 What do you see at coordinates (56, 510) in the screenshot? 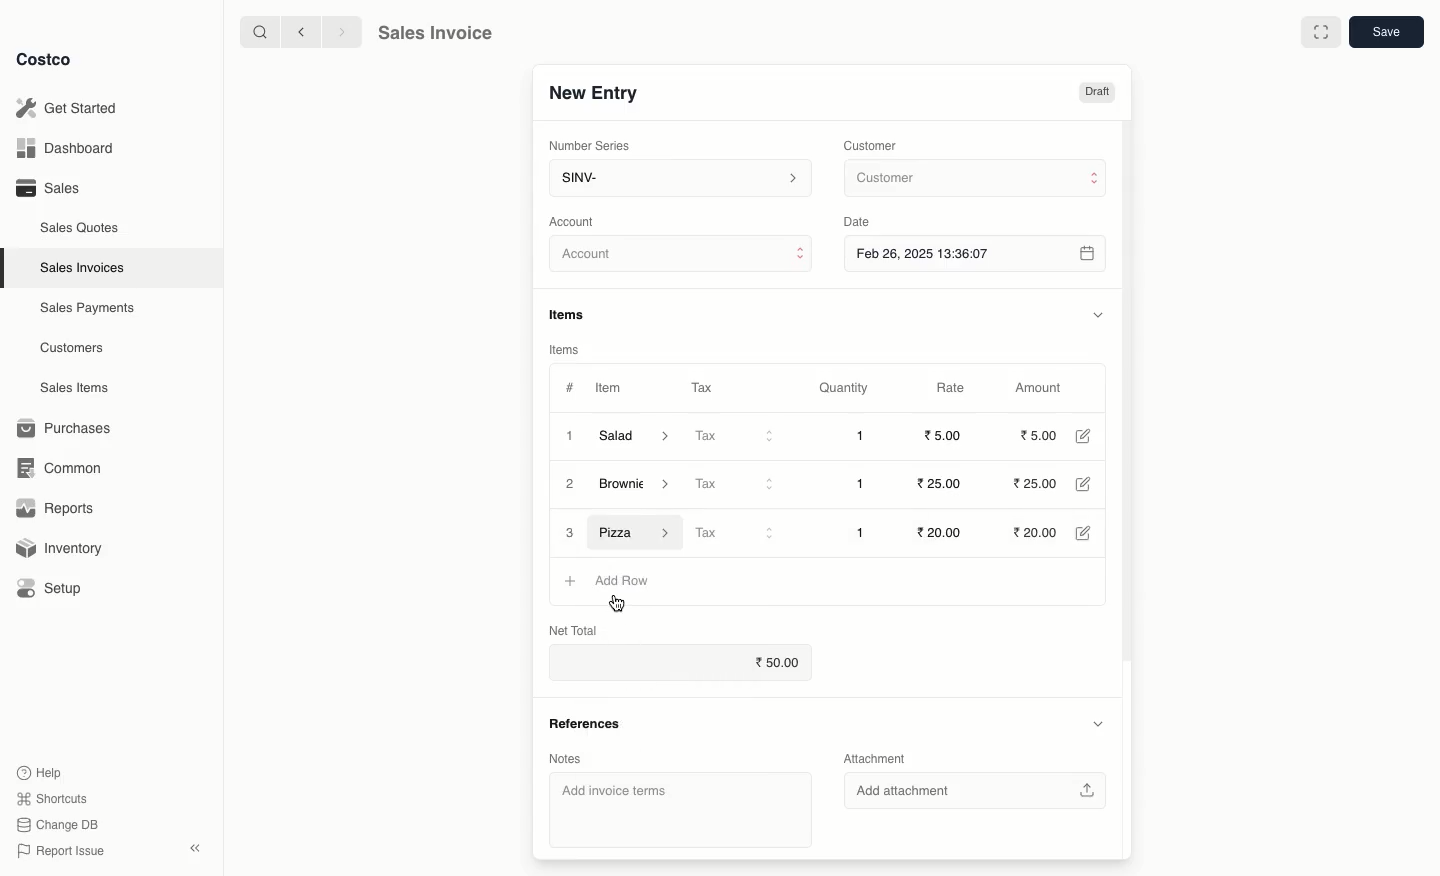
I see `Reports` at bounding box center [56, 510].